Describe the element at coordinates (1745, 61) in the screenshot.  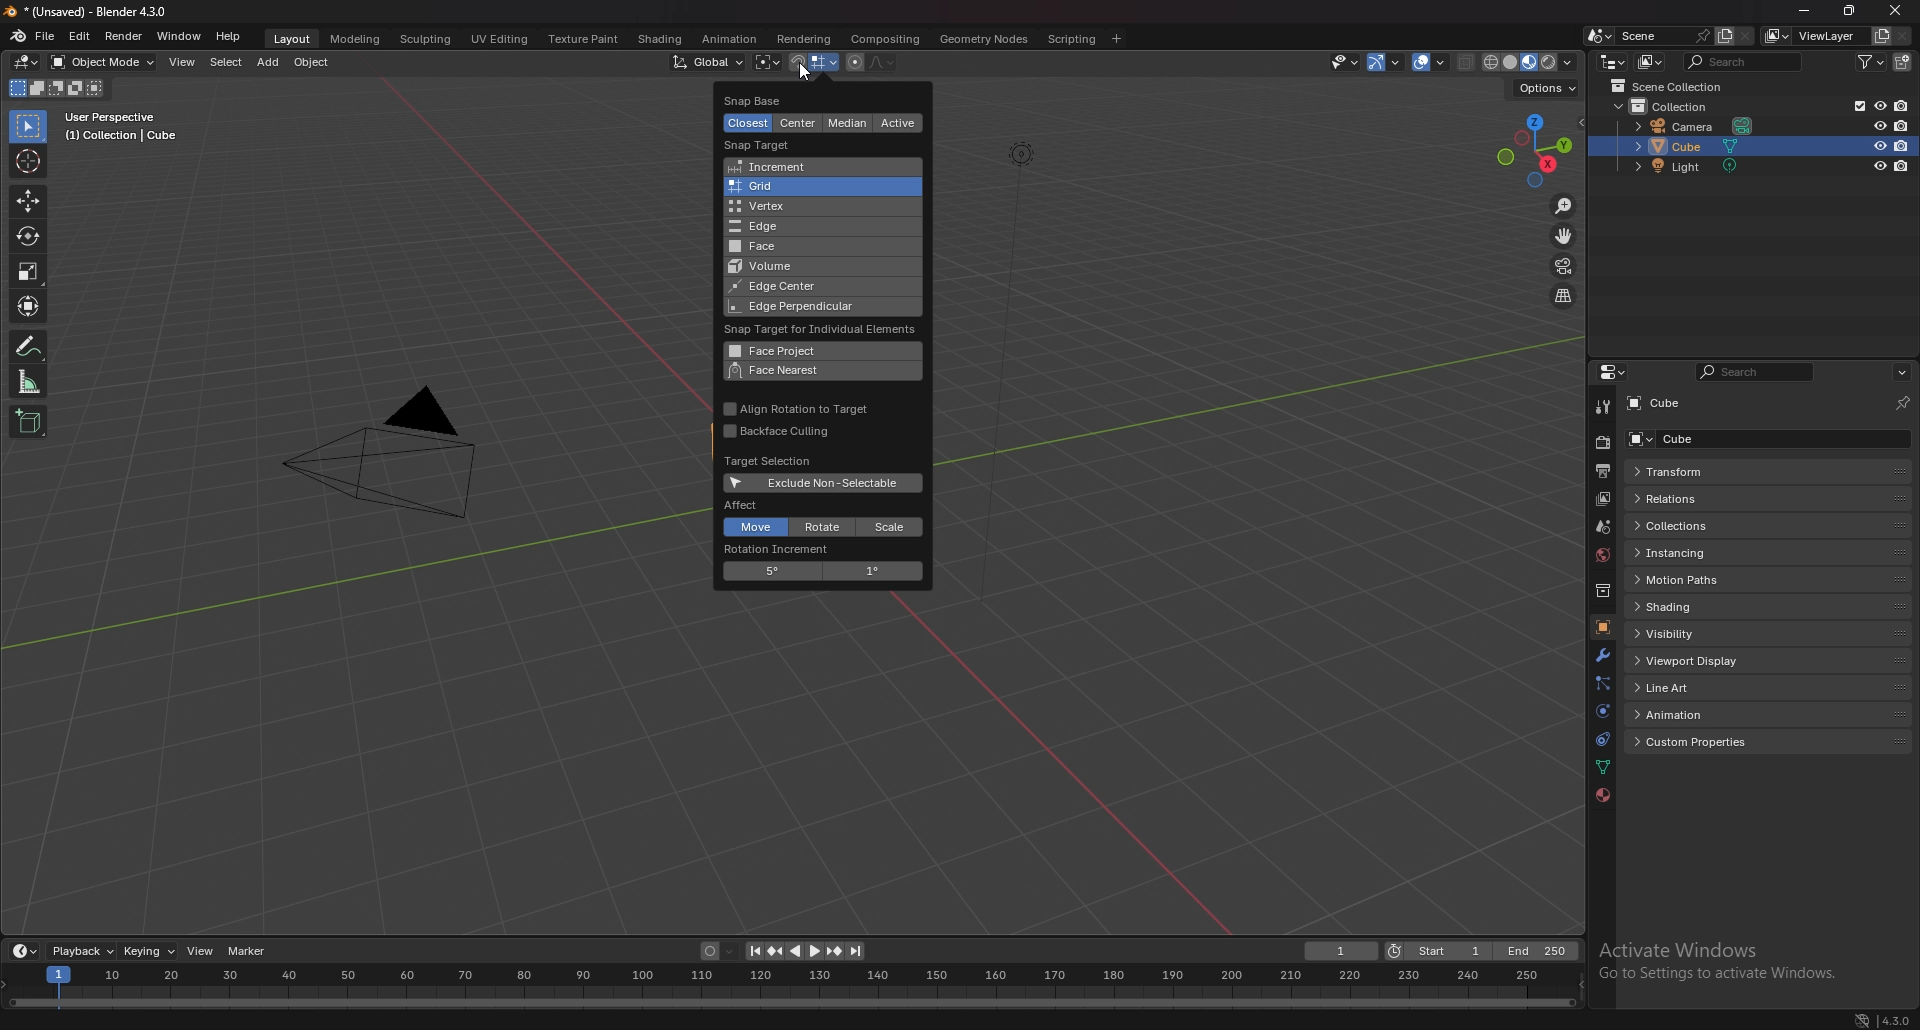
I see `search` at that location.